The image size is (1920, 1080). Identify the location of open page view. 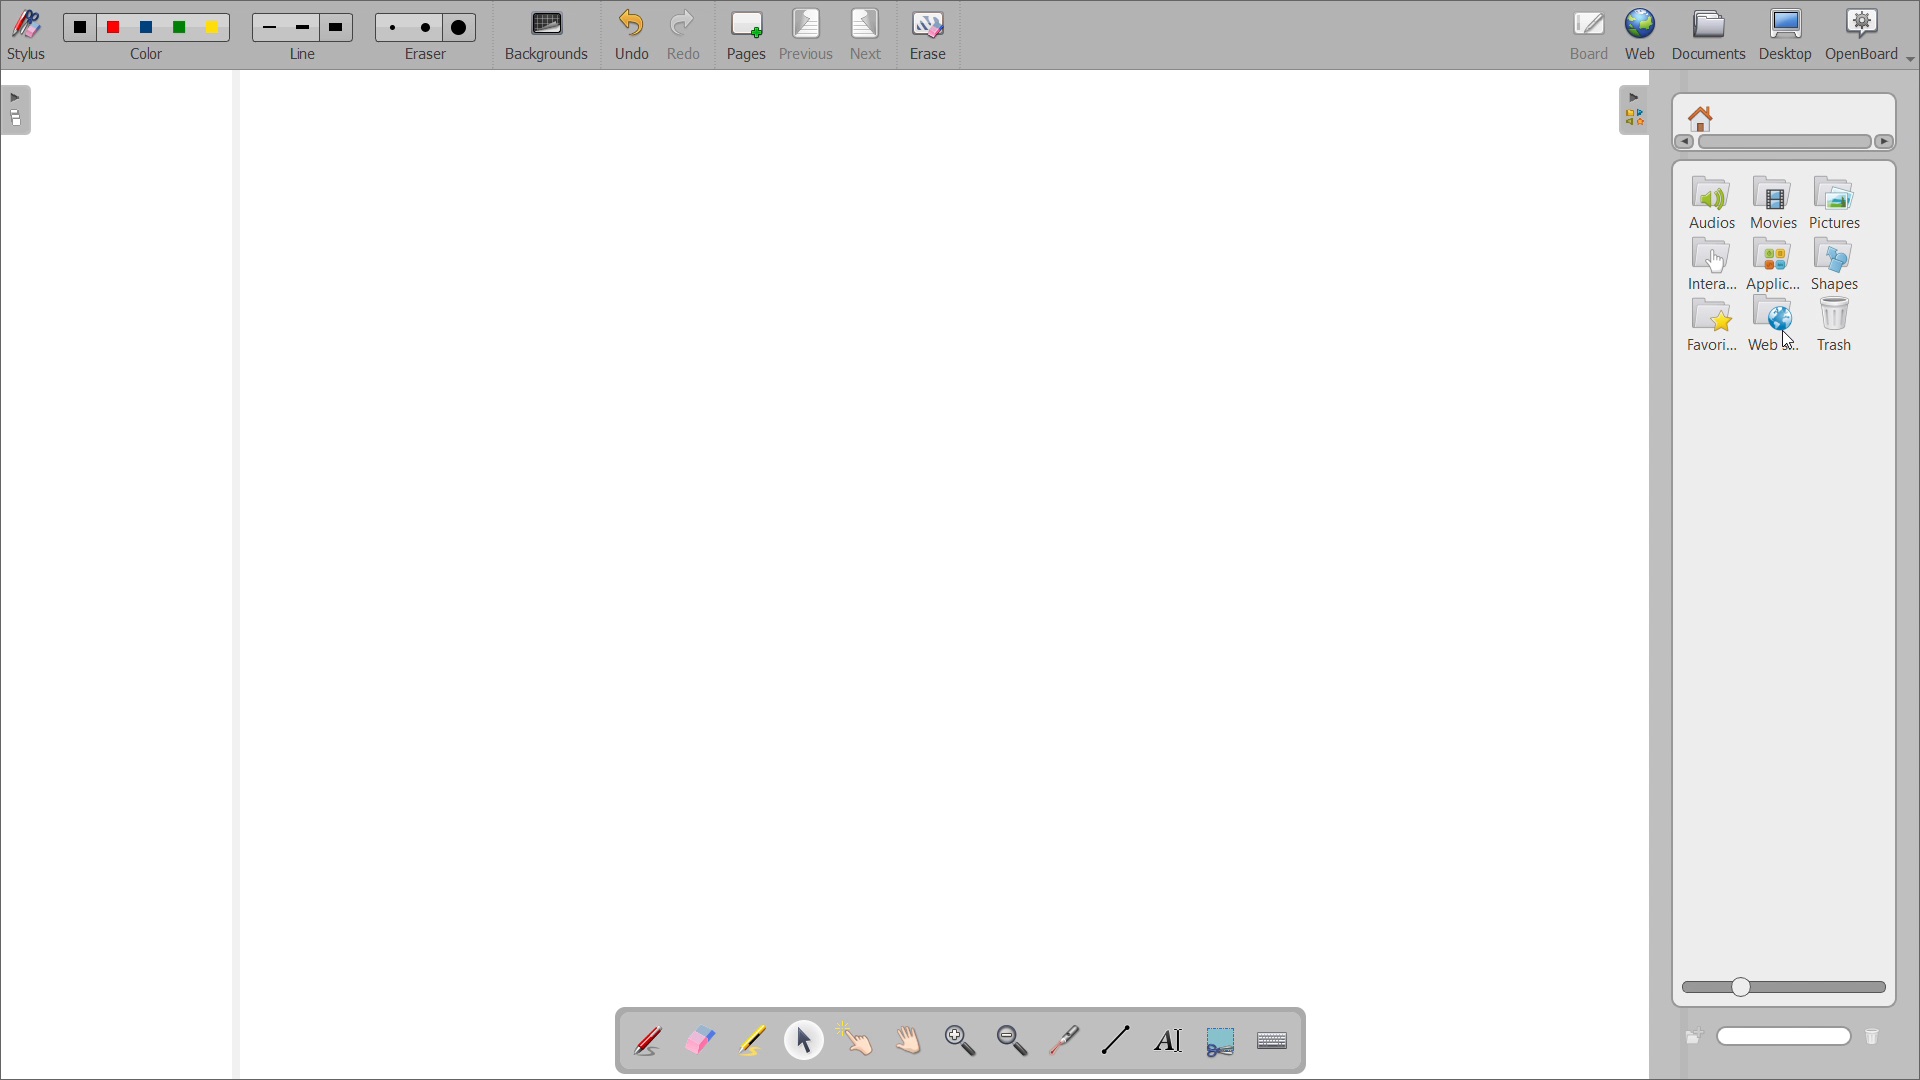
(16, 110).